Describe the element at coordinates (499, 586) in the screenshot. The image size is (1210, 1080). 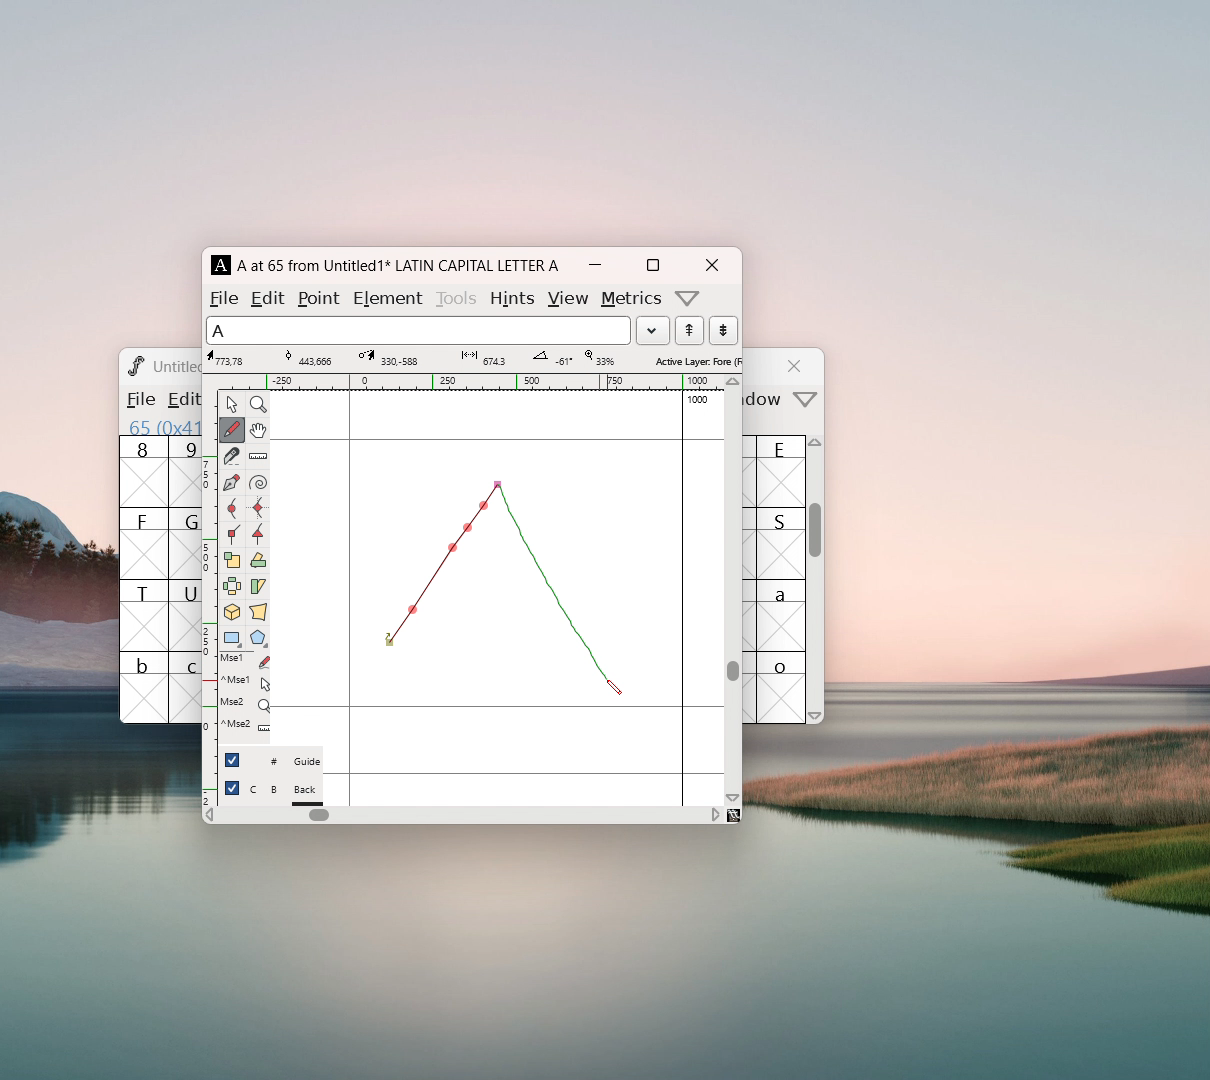
I see `draw shape` at that location.